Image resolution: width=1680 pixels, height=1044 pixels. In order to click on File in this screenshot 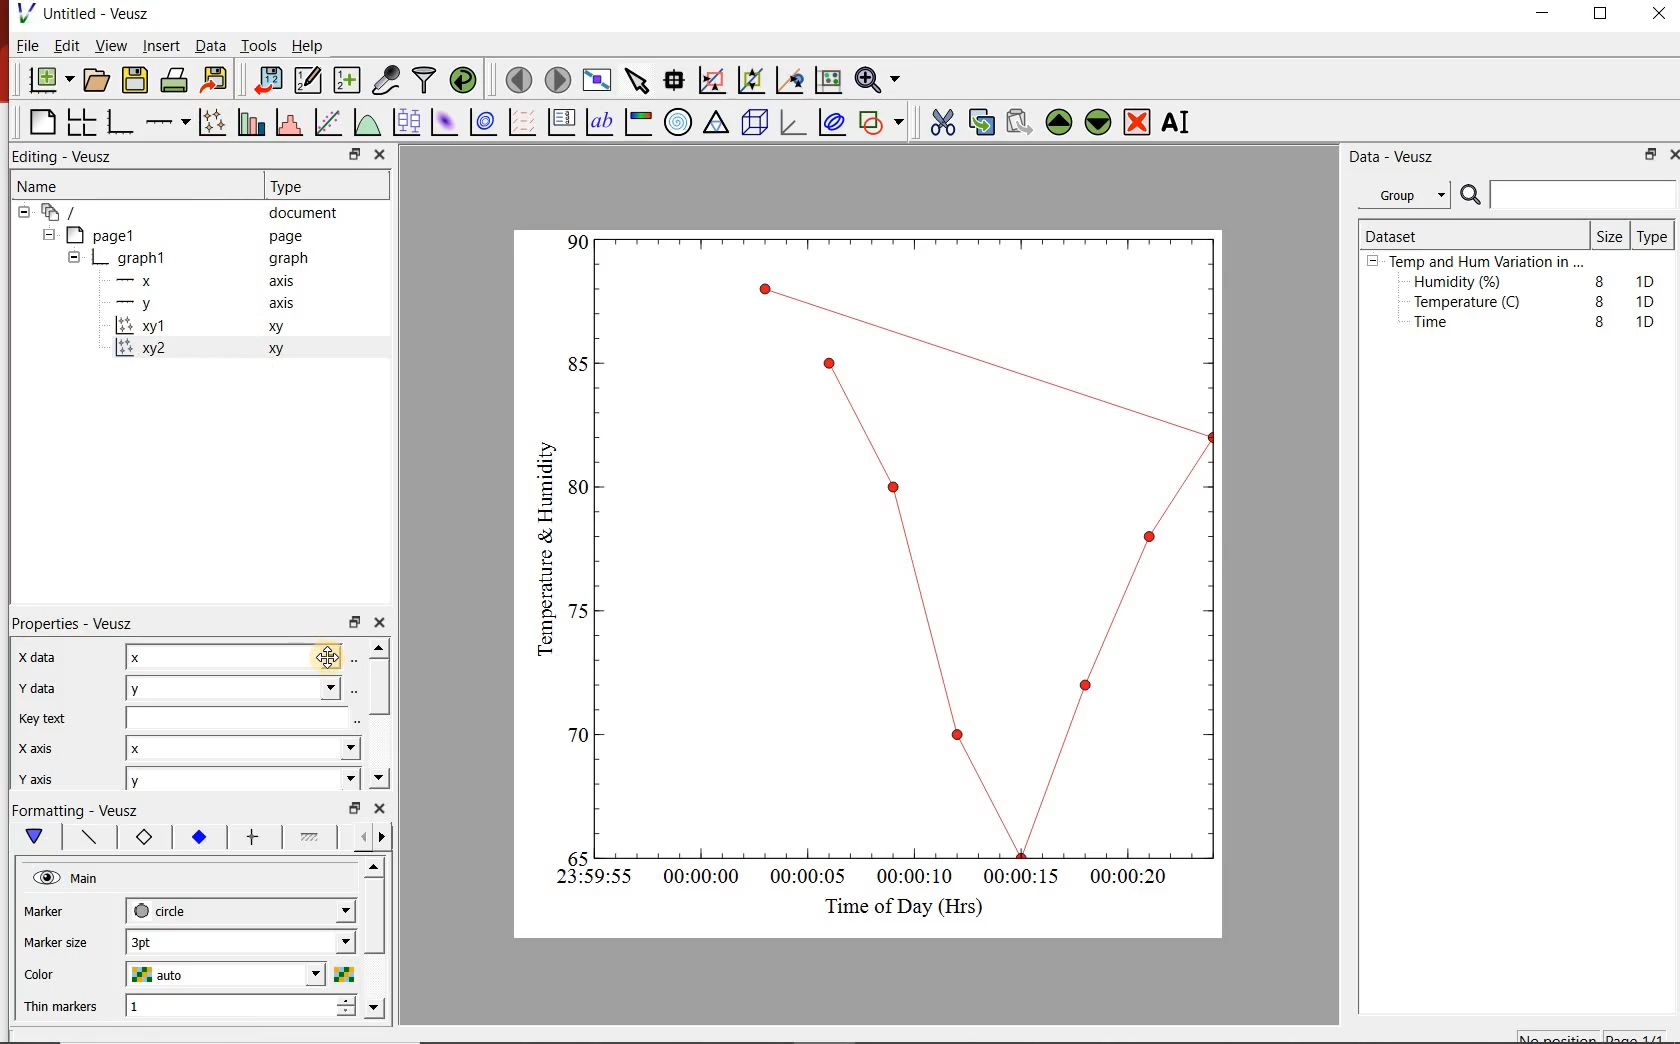, I will do `click(23, 45)`.